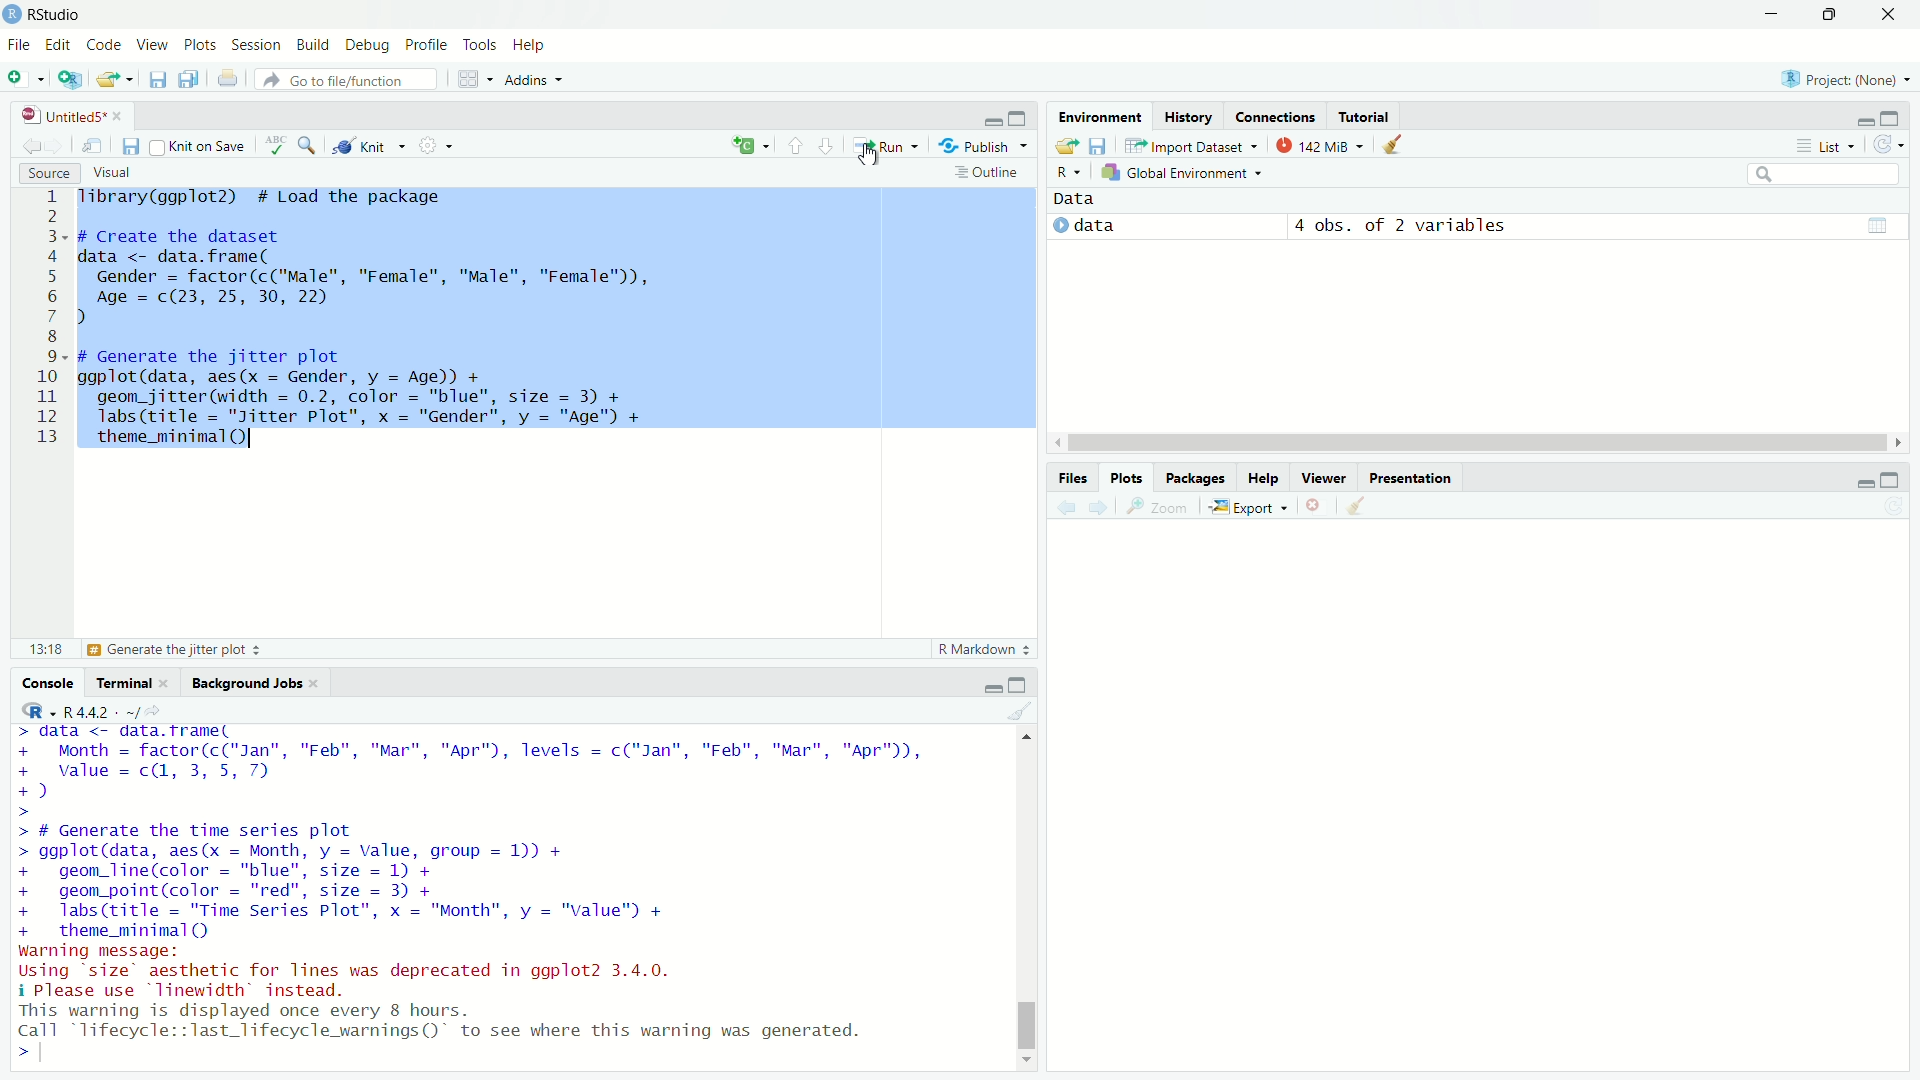  I want to click on global environment, so click(1186, 174).